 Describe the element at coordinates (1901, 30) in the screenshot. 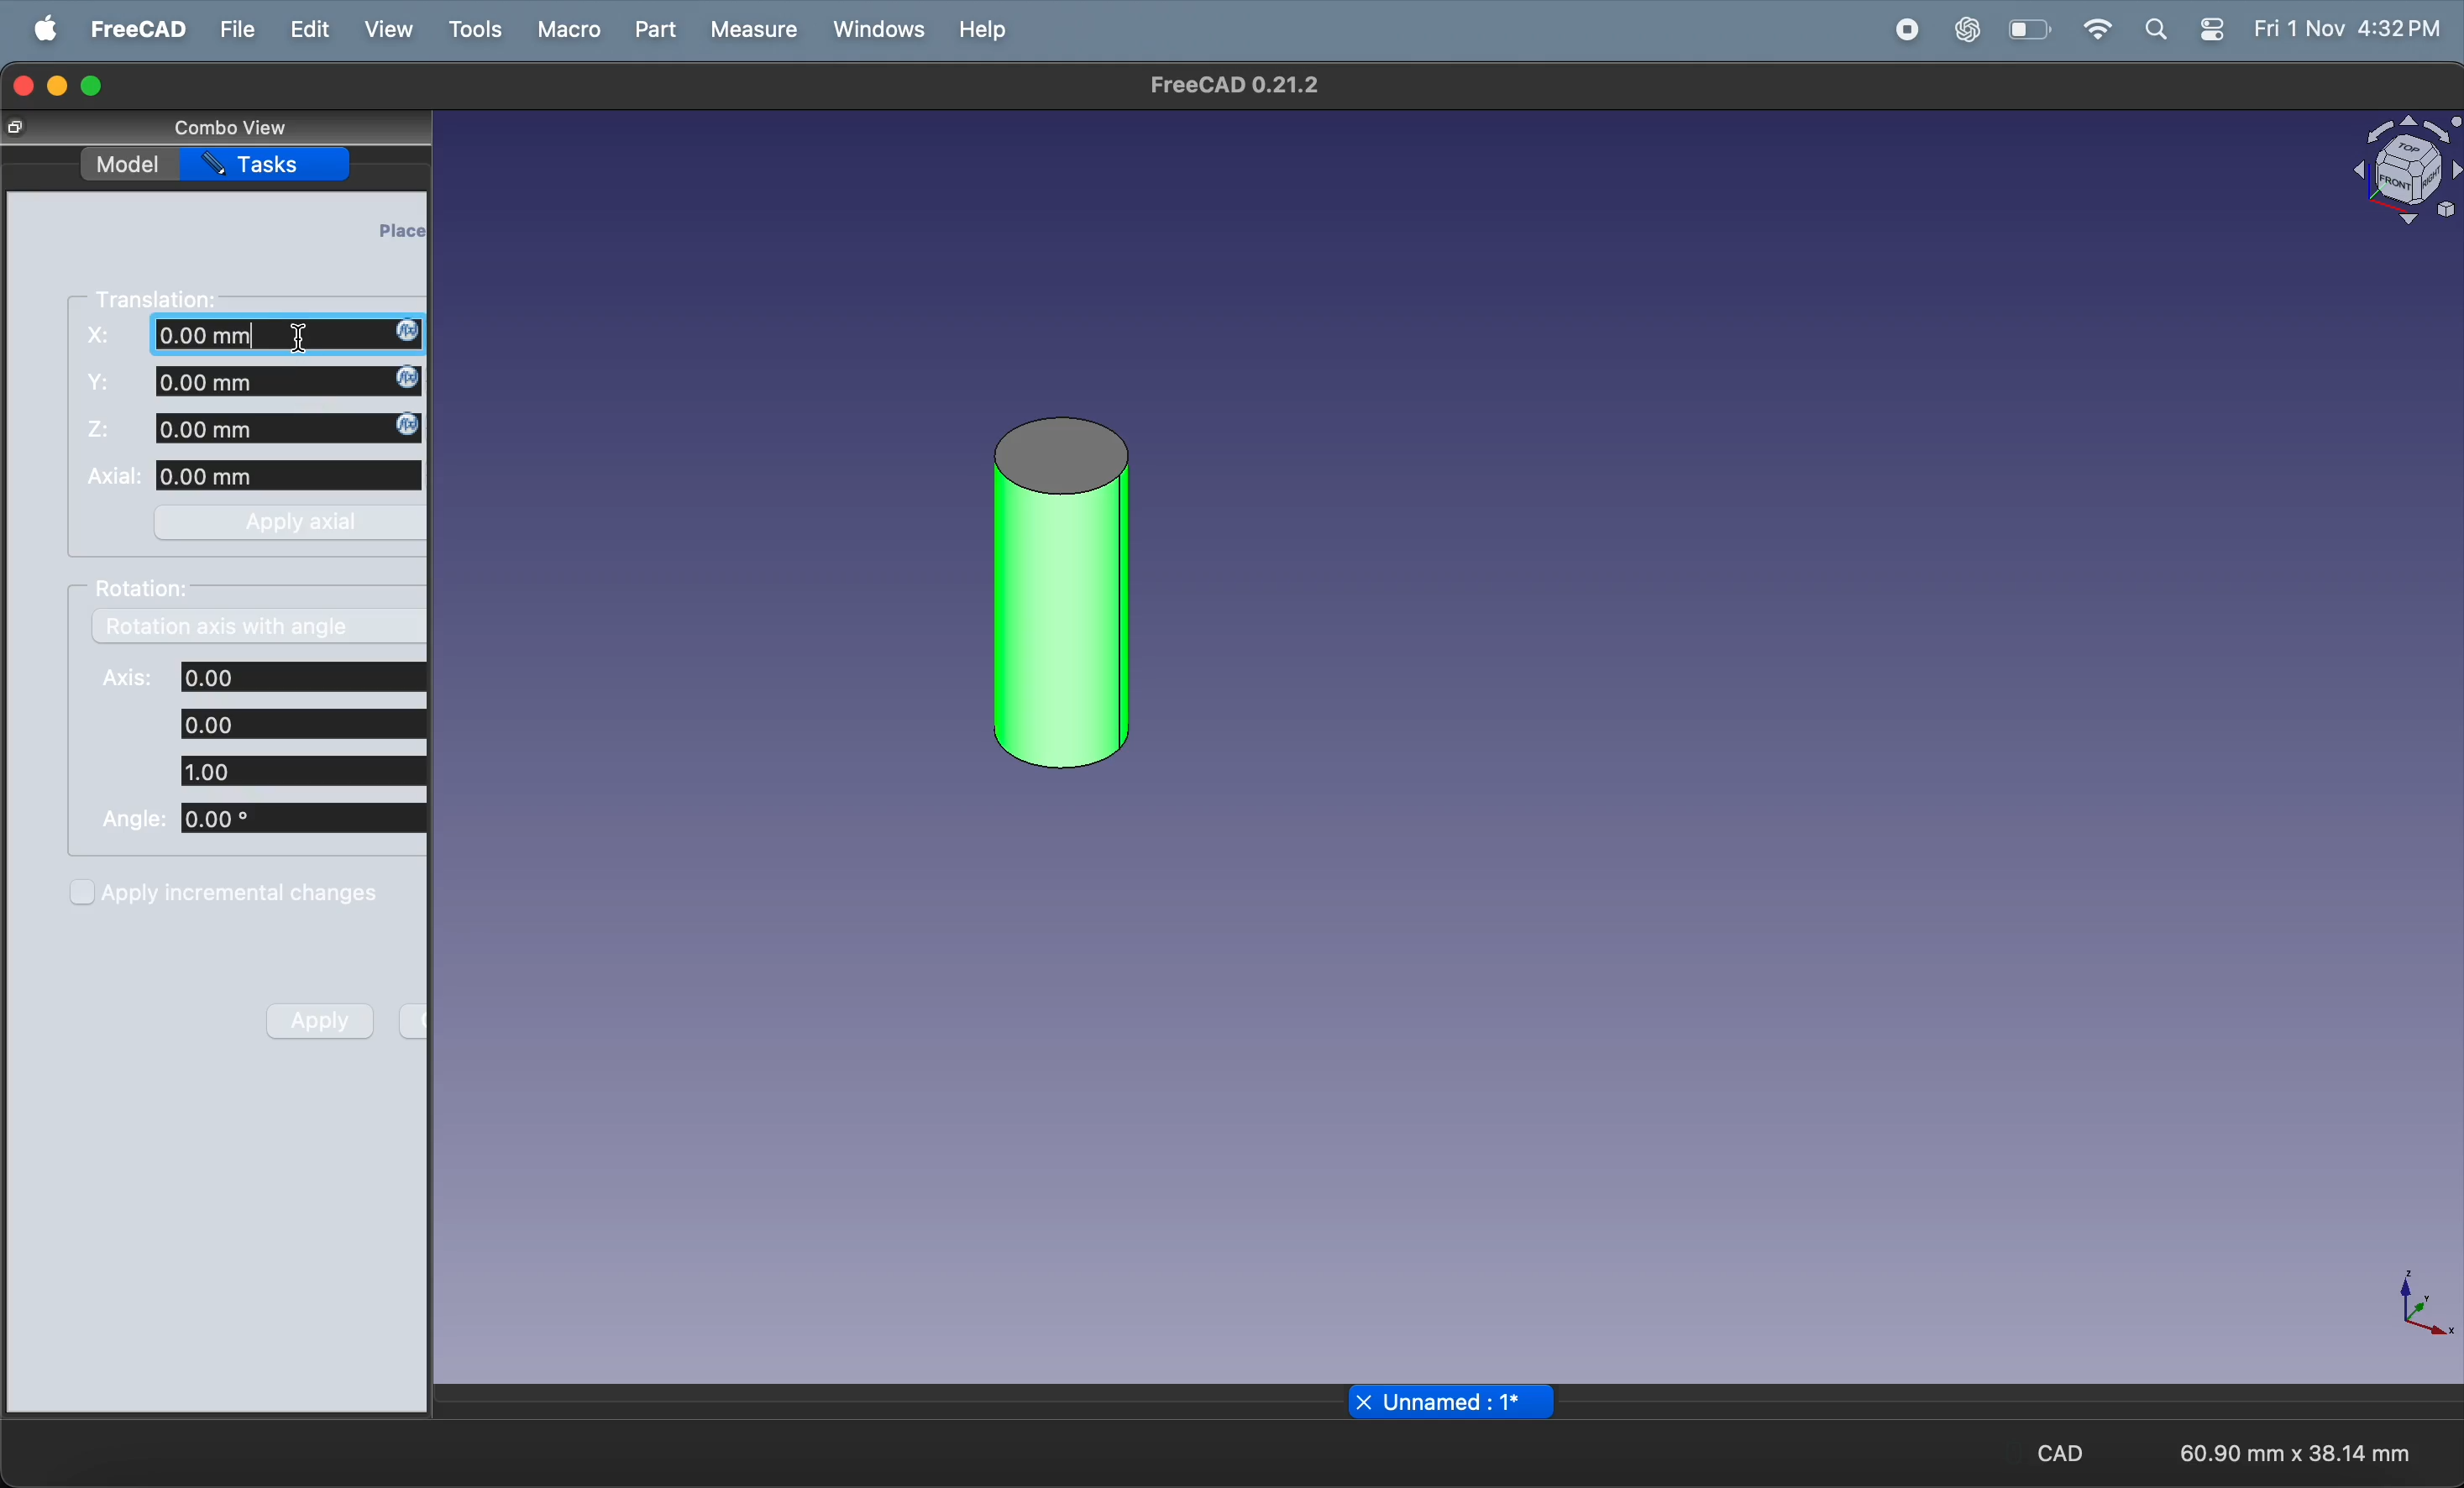

I see `record` at that location.